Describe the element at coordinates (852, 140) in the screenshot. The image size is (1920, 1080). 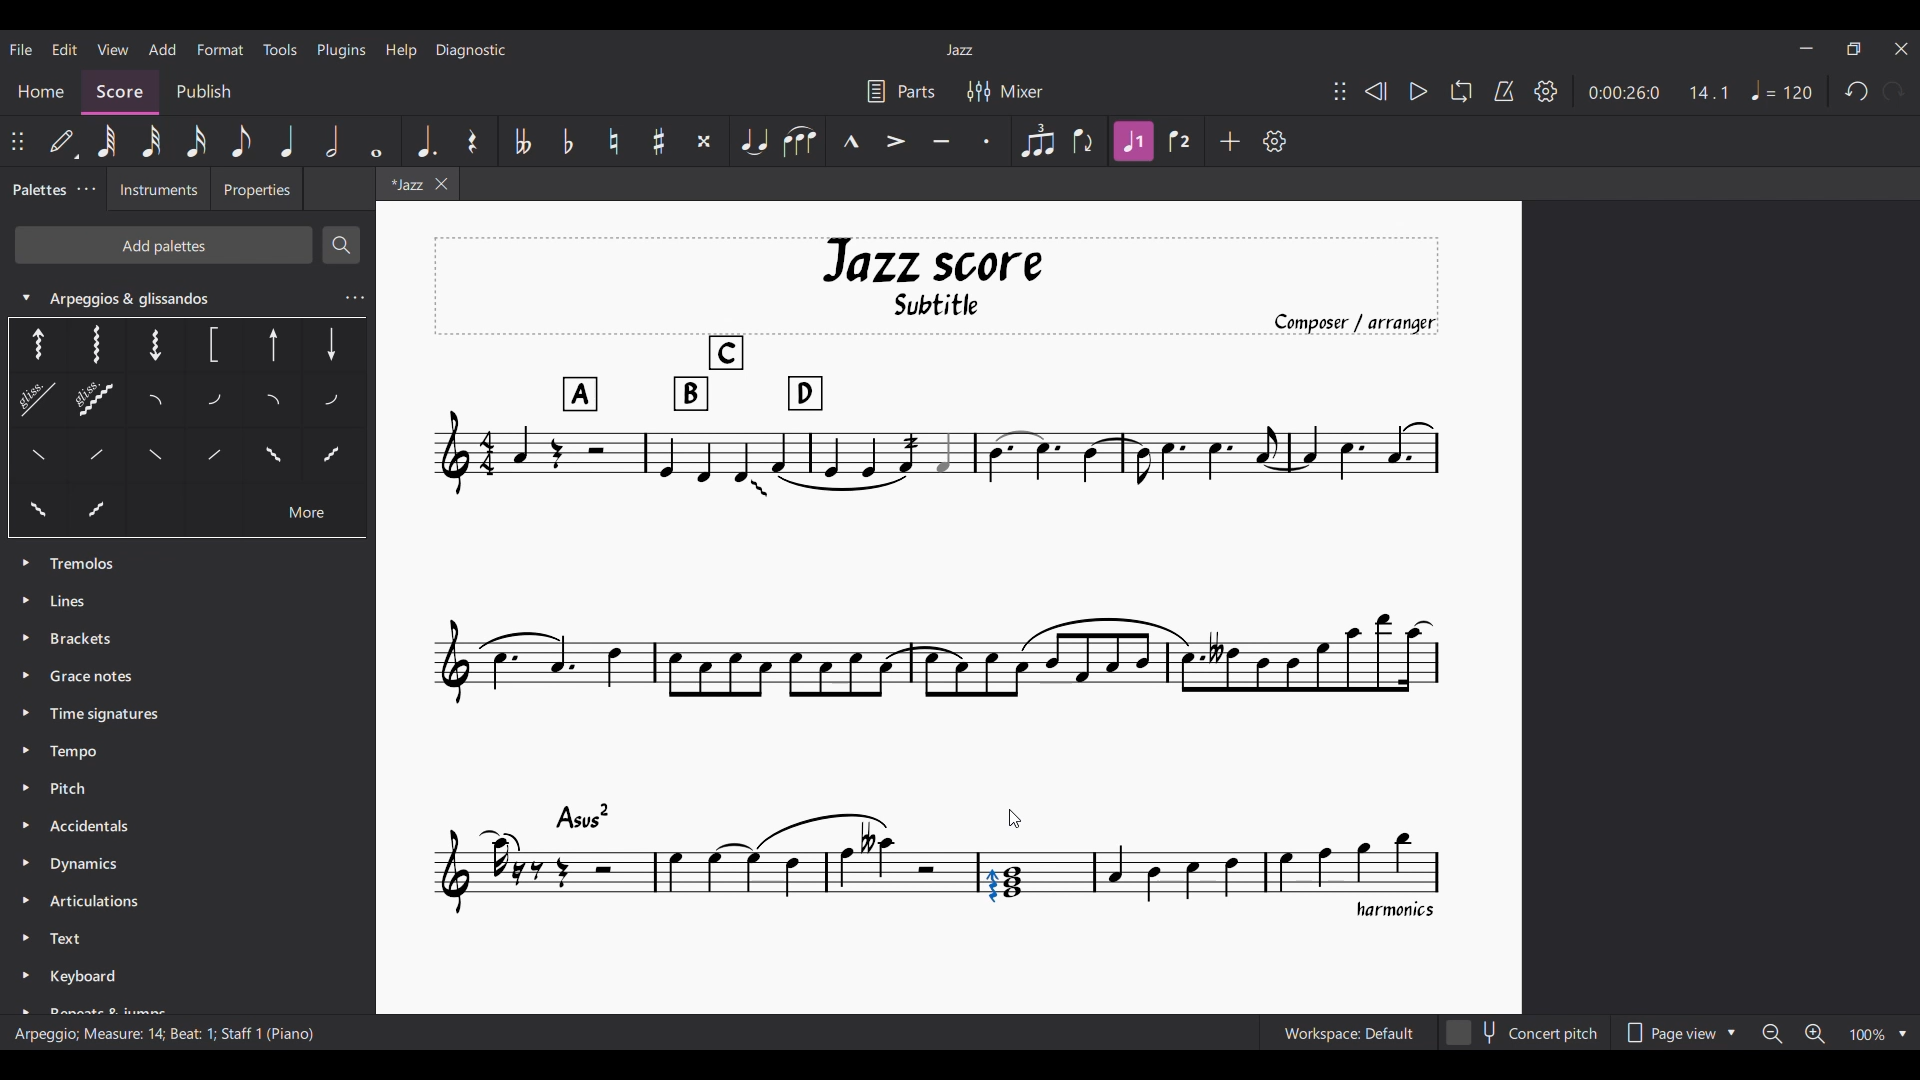
I see `Marcato` at that location.